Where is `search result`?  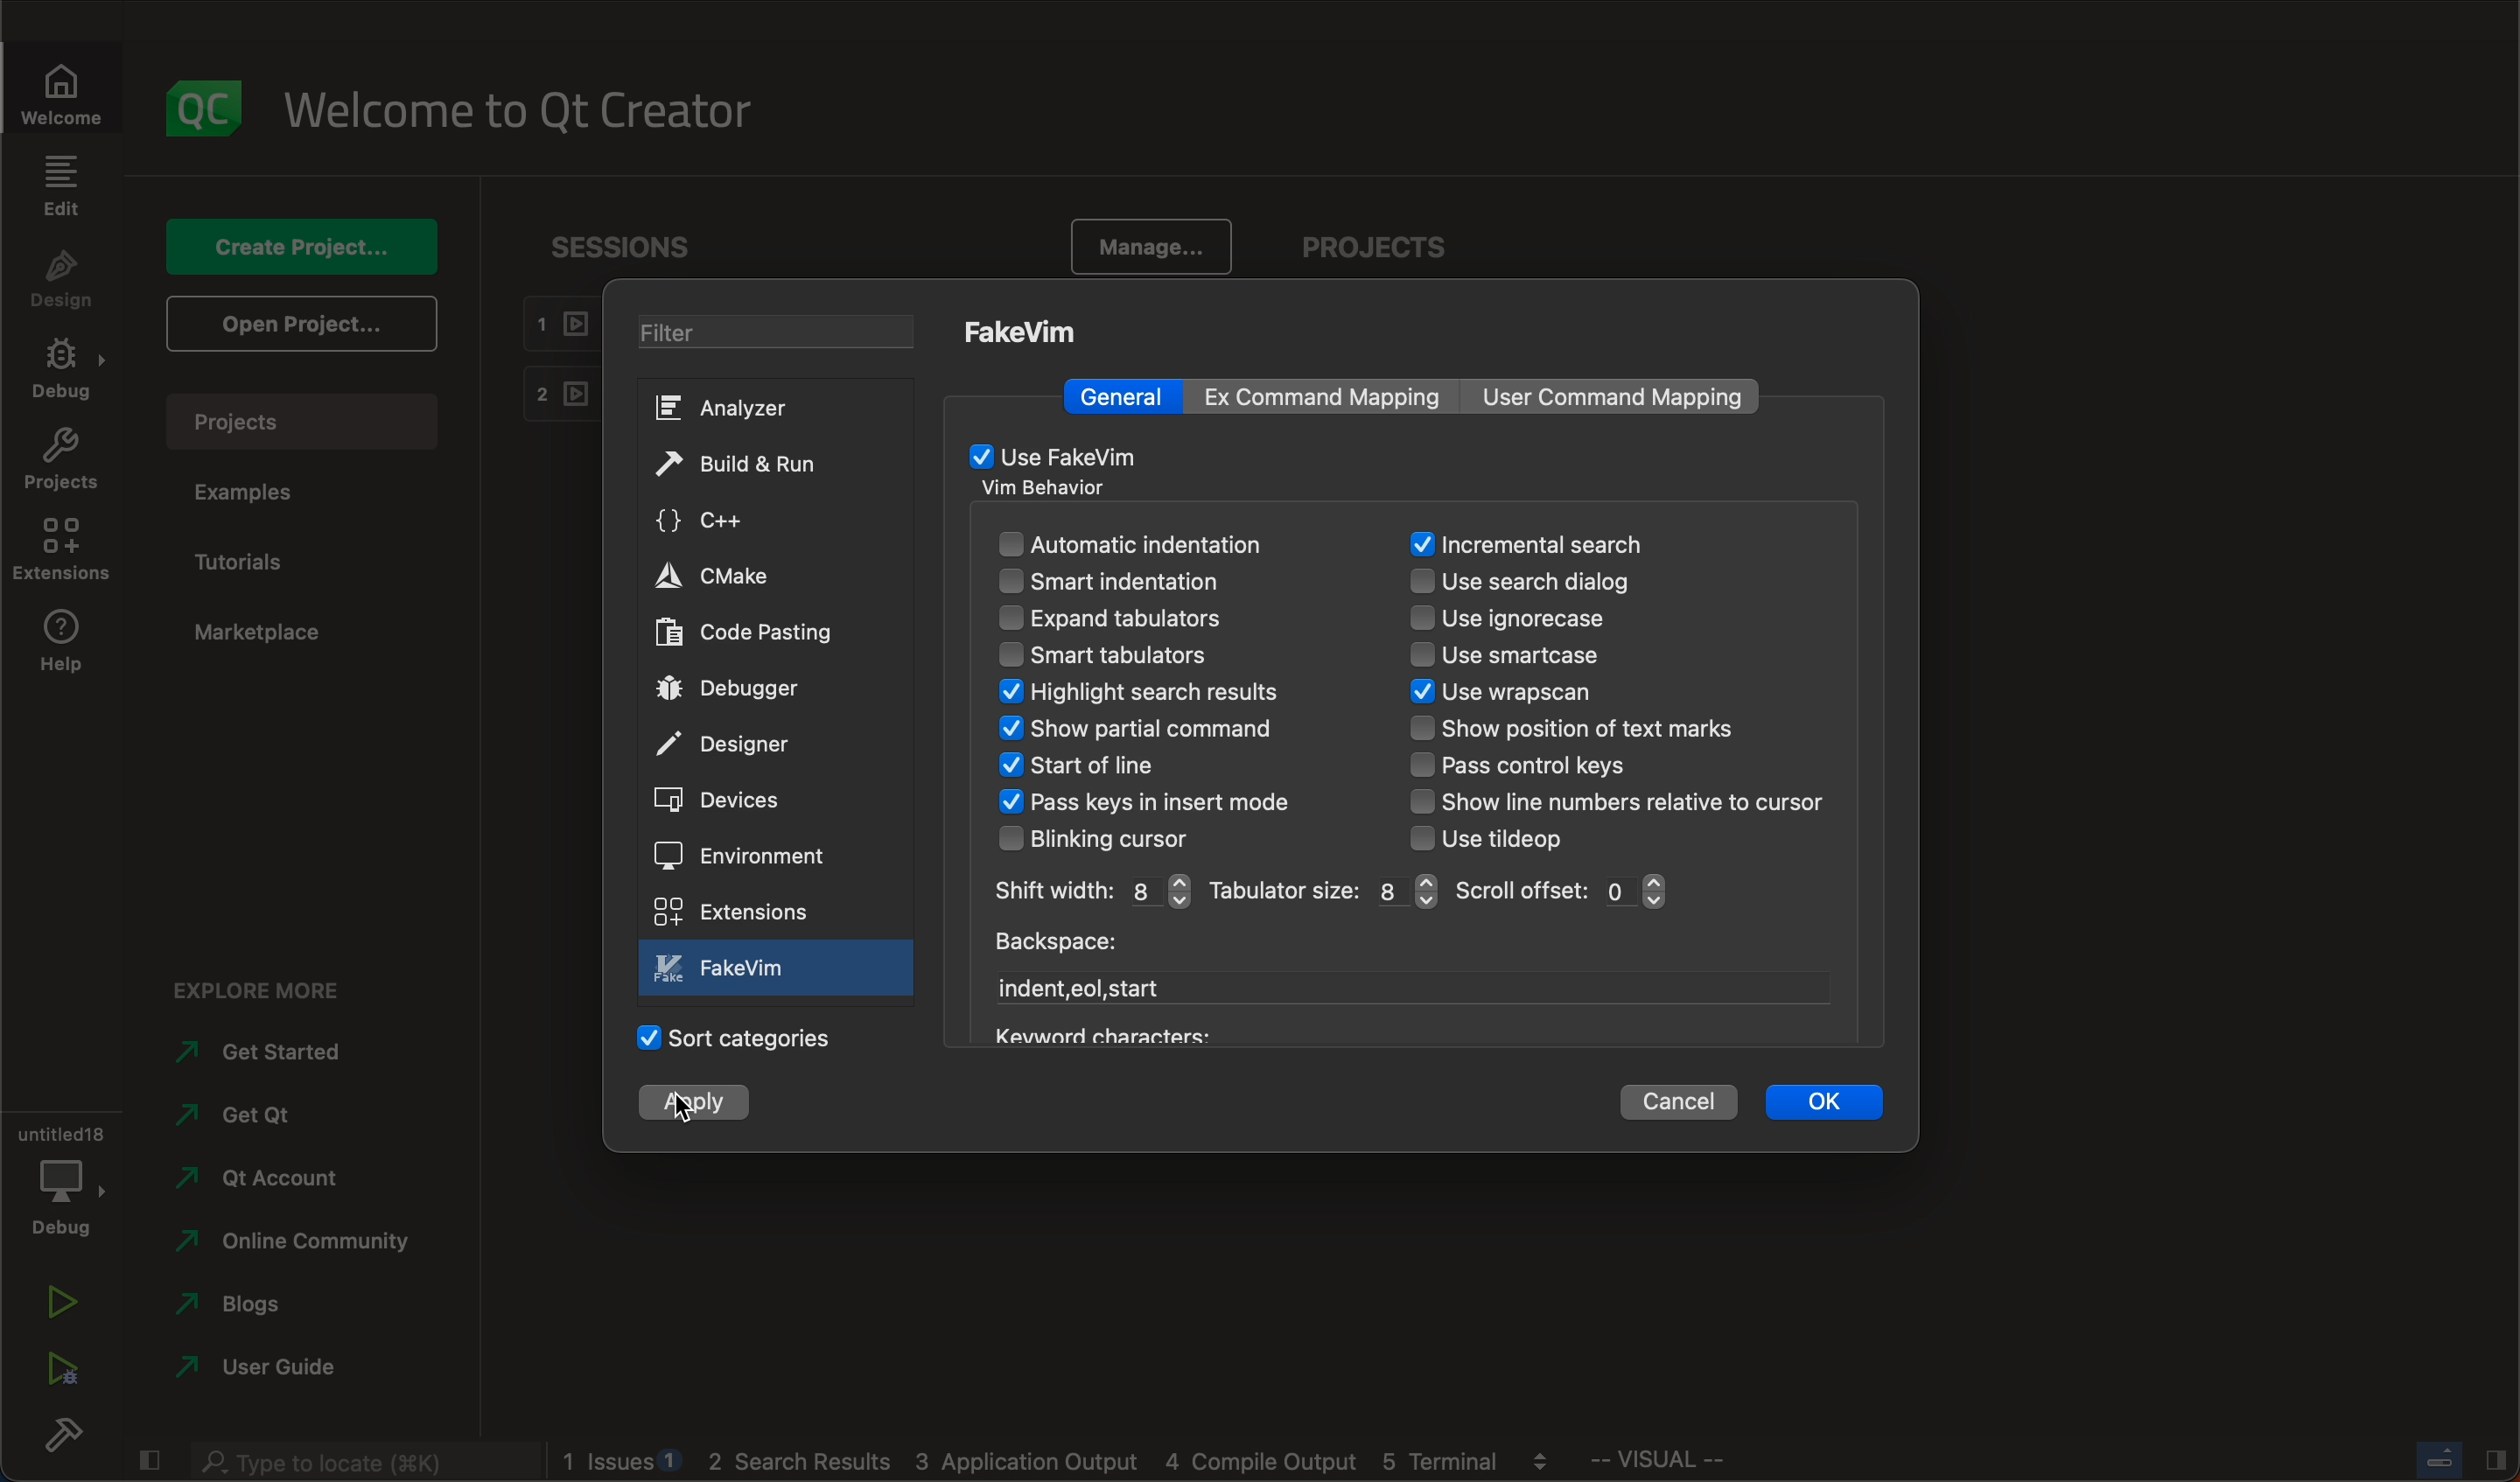
search result is located at coordinates (1175, 694).